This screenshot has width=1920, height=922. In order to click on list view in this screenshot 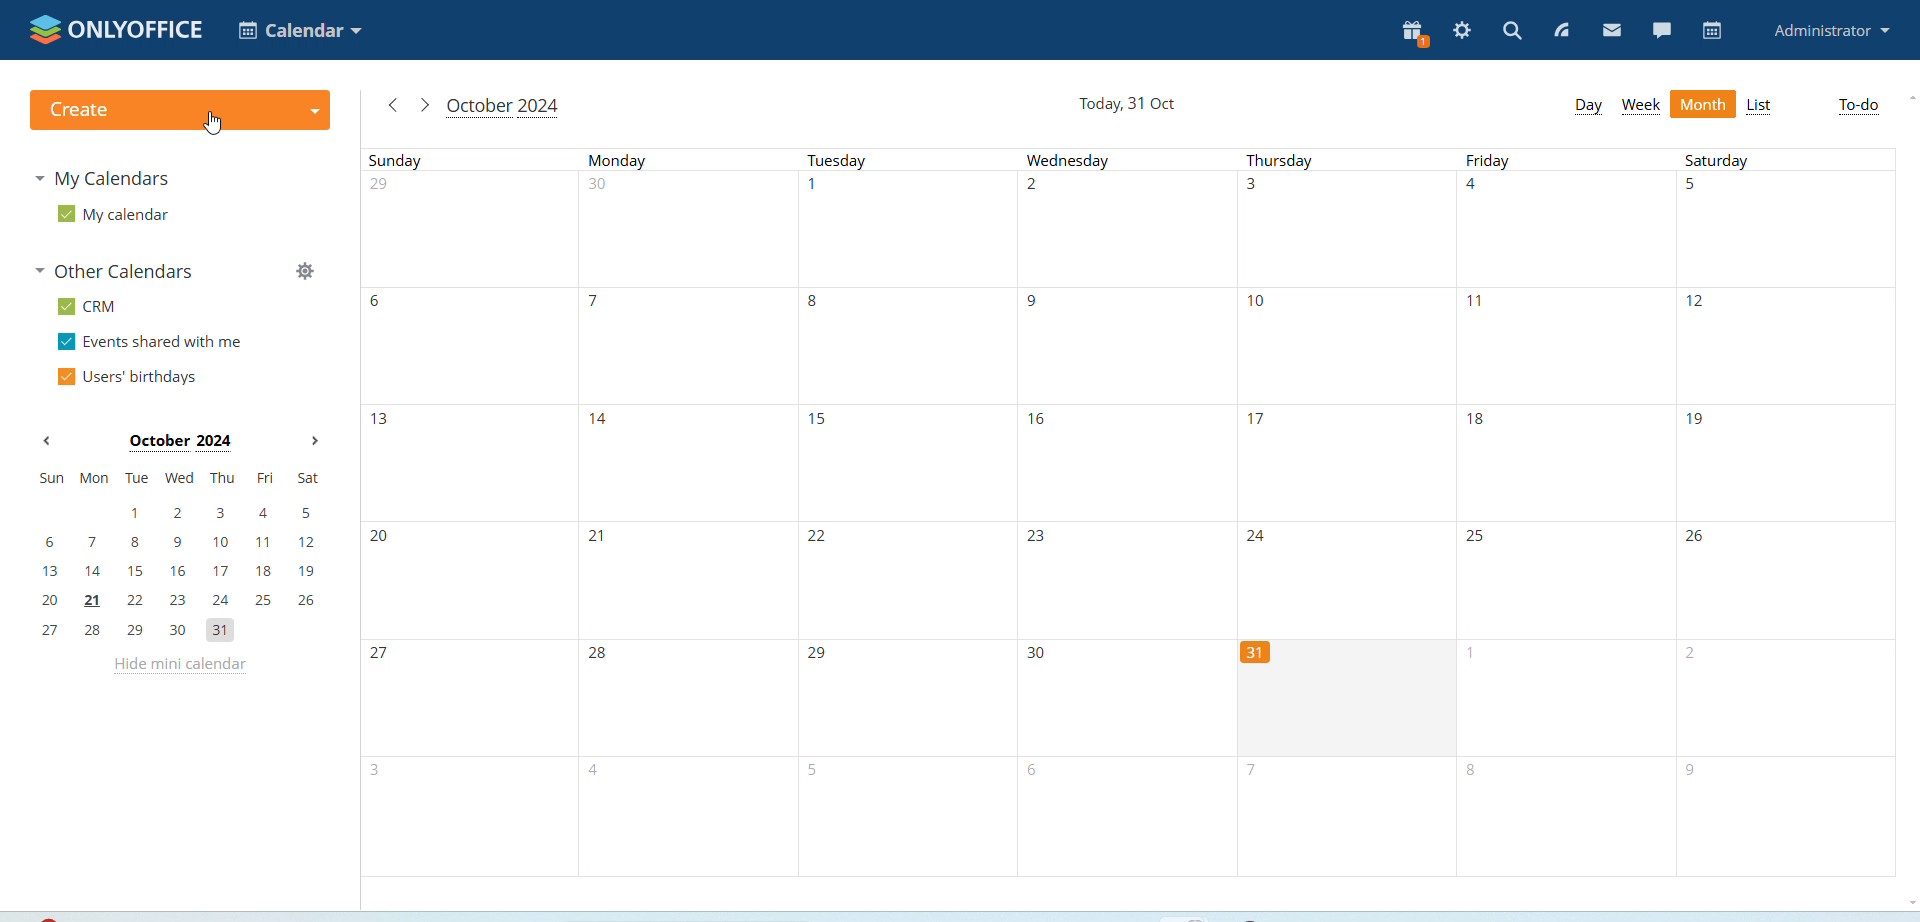, I will do `click(1760, 107)`.